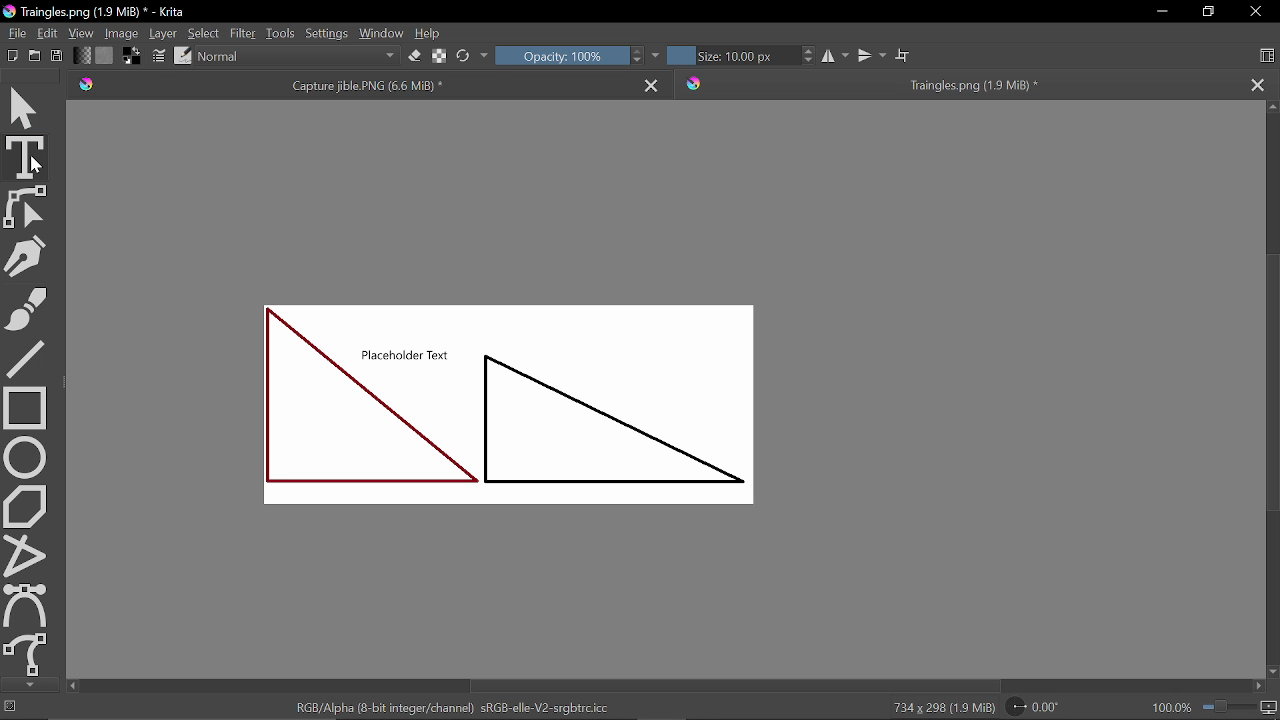 The height and width of the screenshot is (720, 1280). What do you see at coordinates (27, 157) in the screenshot?
I see `Text tool` at bounding box center [27, 157].